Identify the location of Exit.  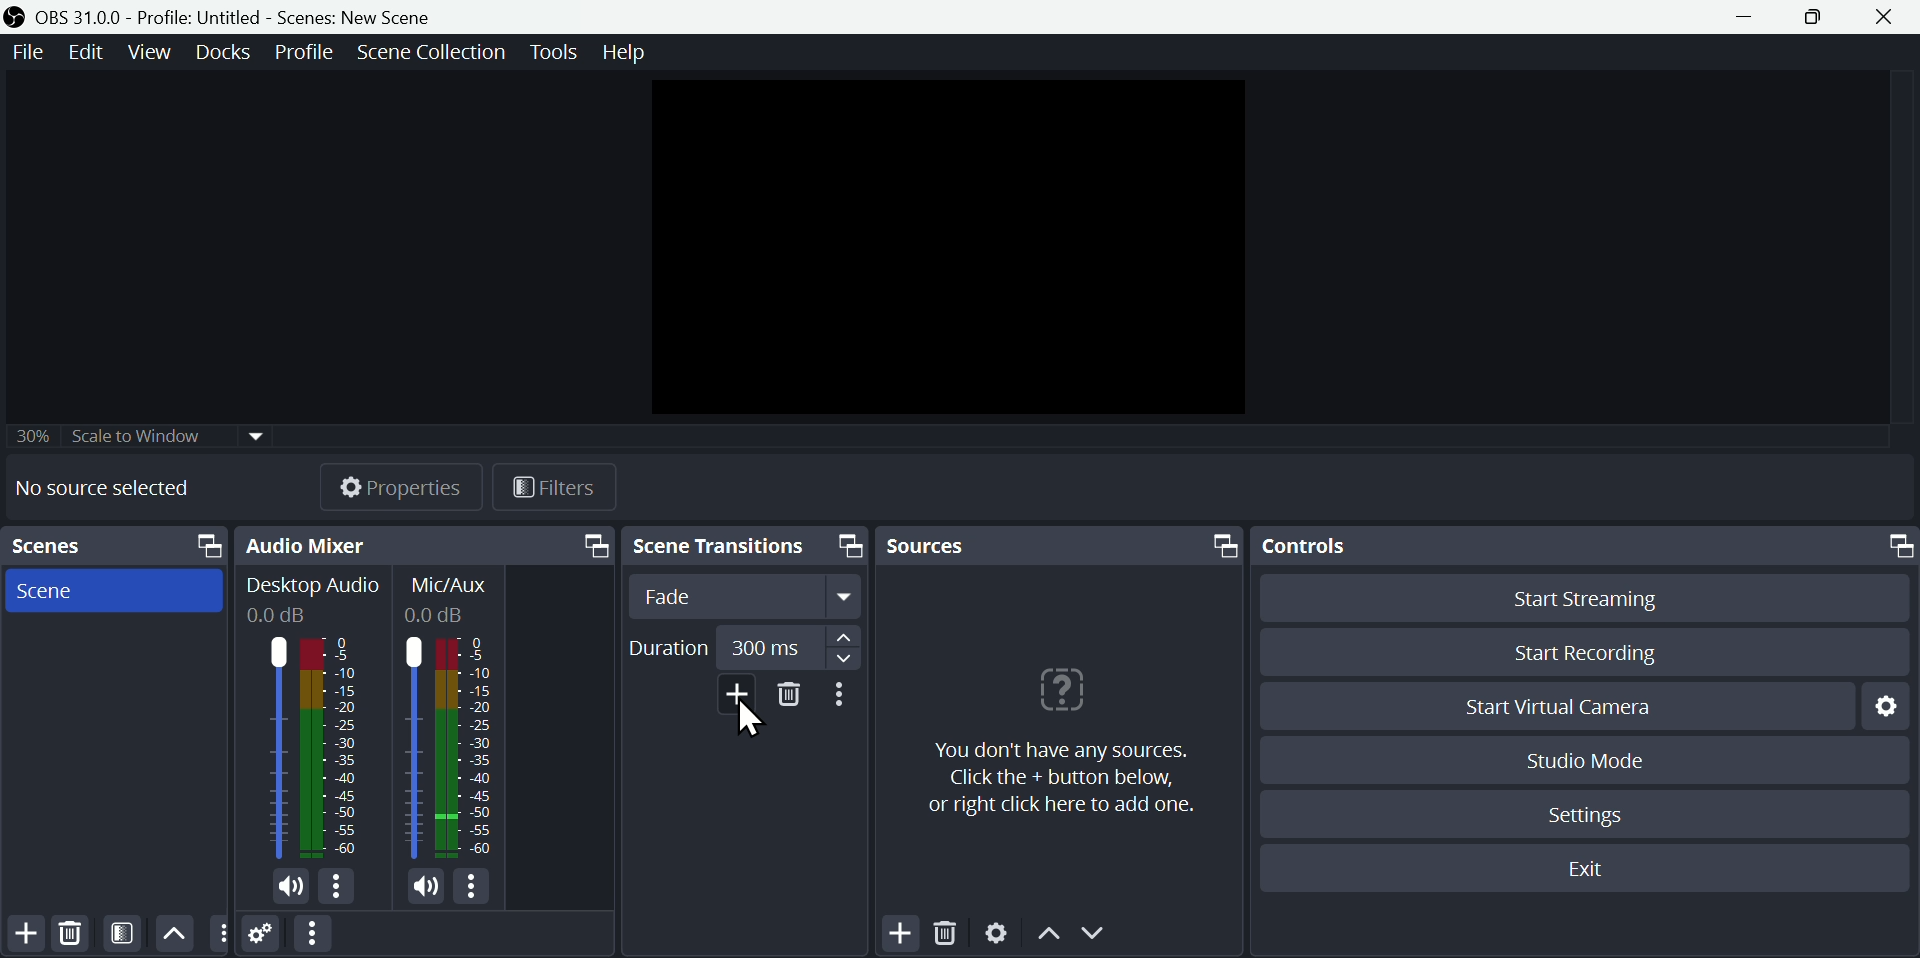
(1590, 871).